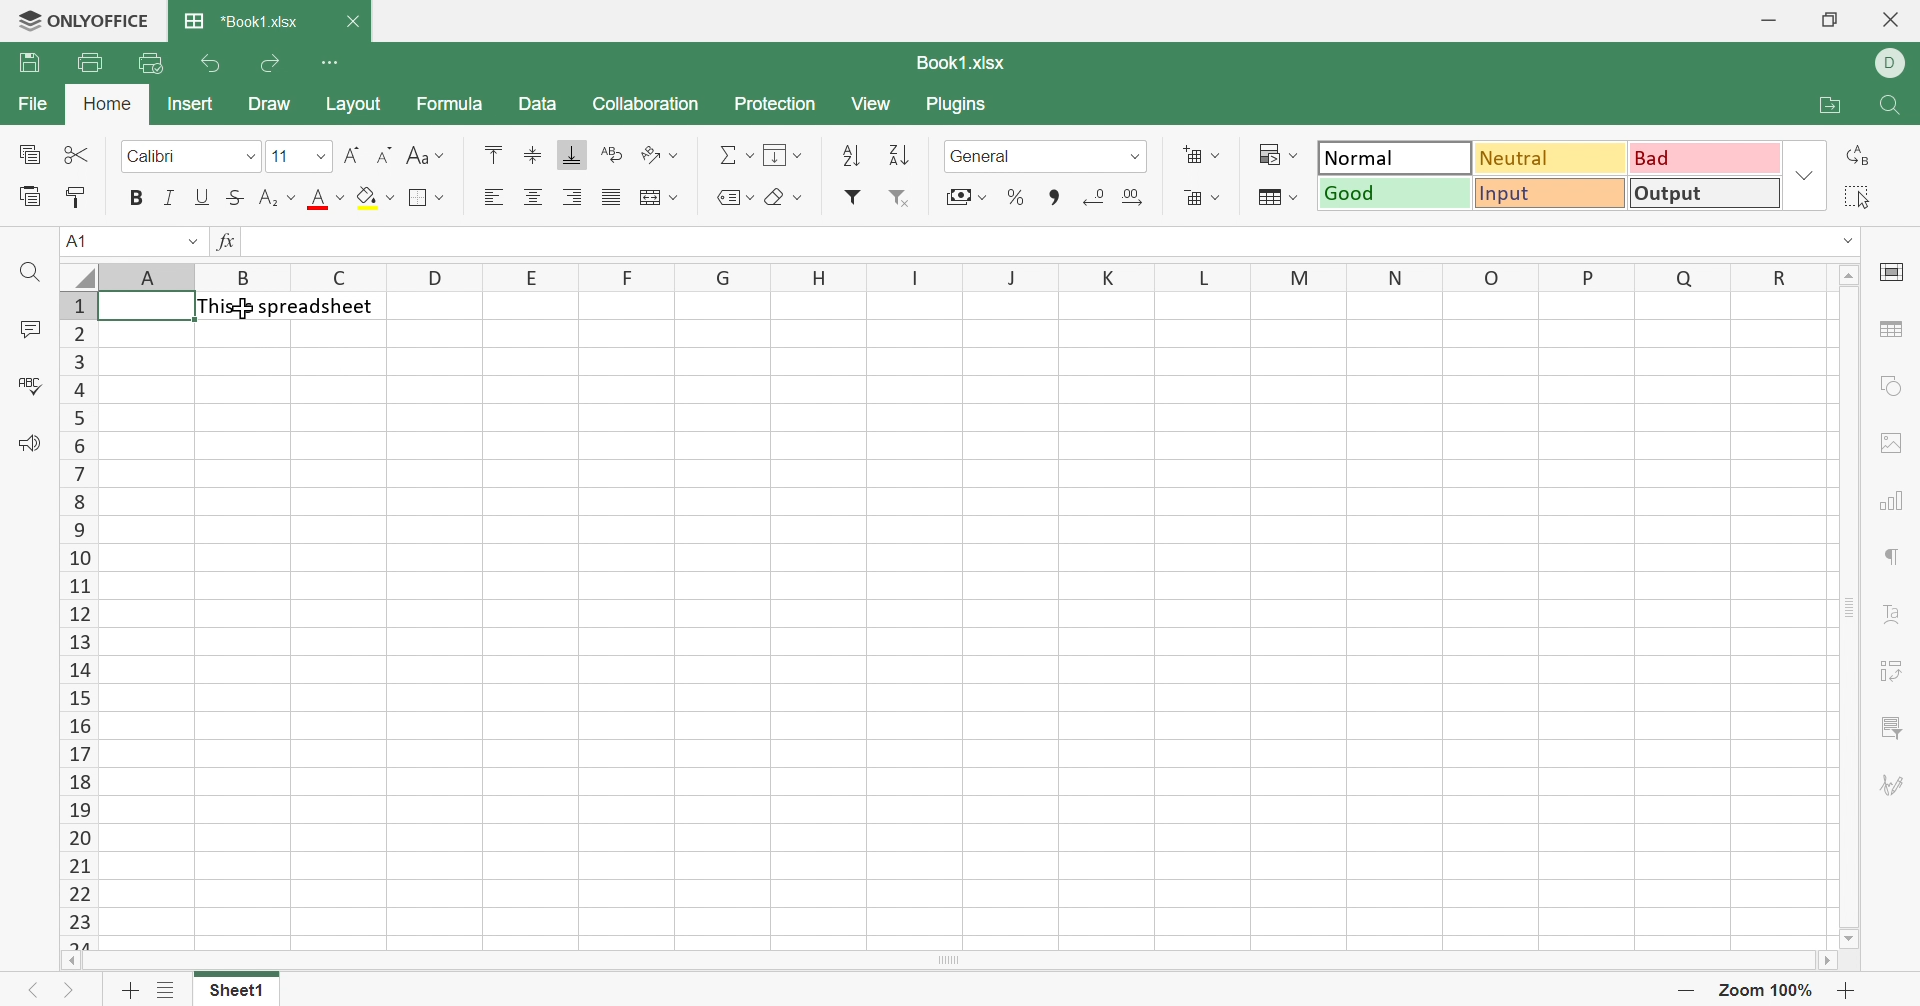 The width and height of the screenshot is (1920, 1006). Describe the element at coordinates (1707, 159) in the screenshot. I see `Bad` at that location.